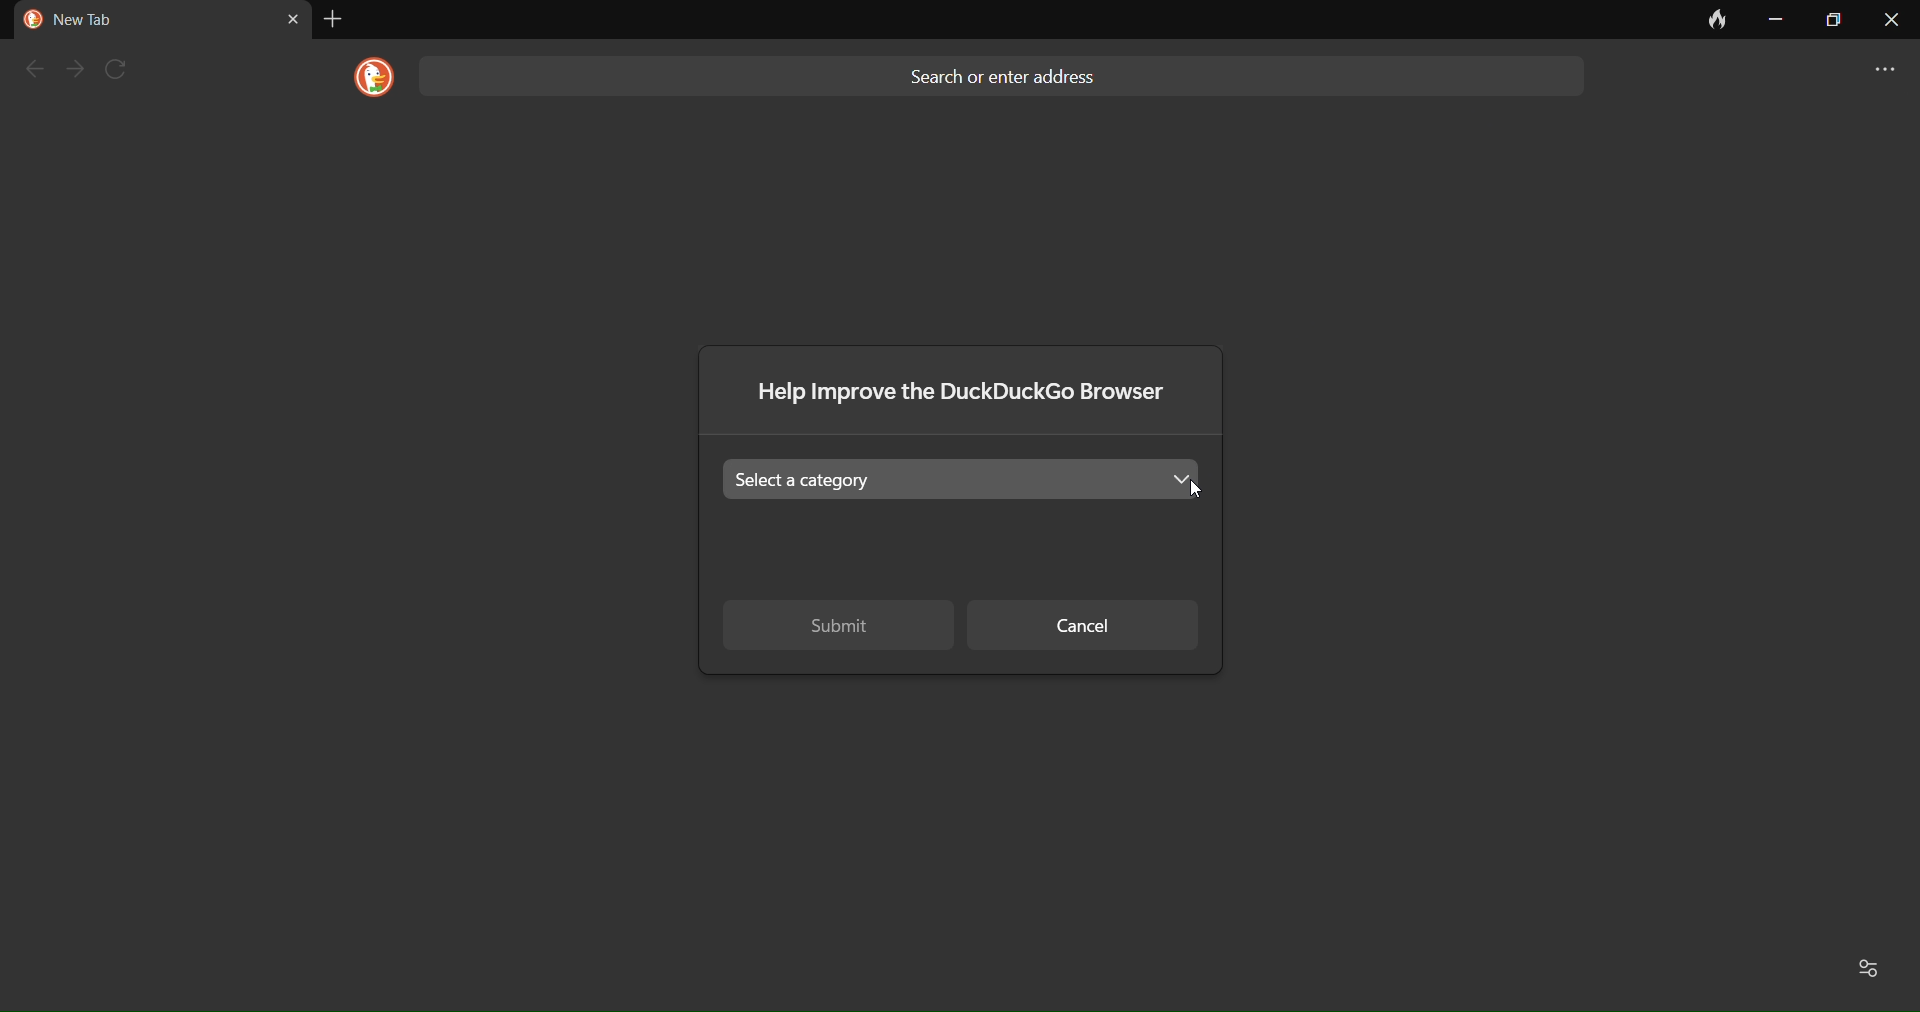 The width and height of the screenshot is (1920, 1012). I want to click on submit, so click(841, 620).